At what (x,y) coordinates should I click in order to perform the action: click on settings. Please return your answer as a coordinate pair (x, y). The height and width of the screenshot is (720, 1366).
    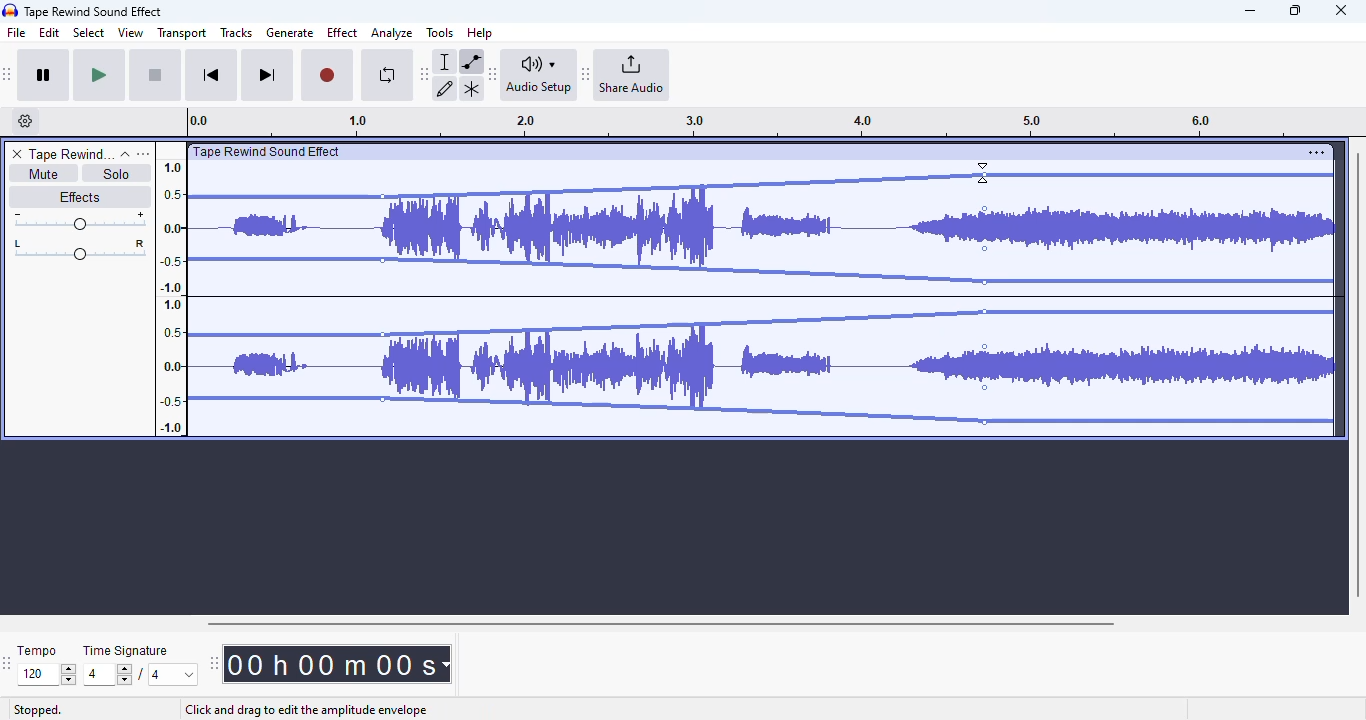
    Looking at the image, I should click on (1316, 152).